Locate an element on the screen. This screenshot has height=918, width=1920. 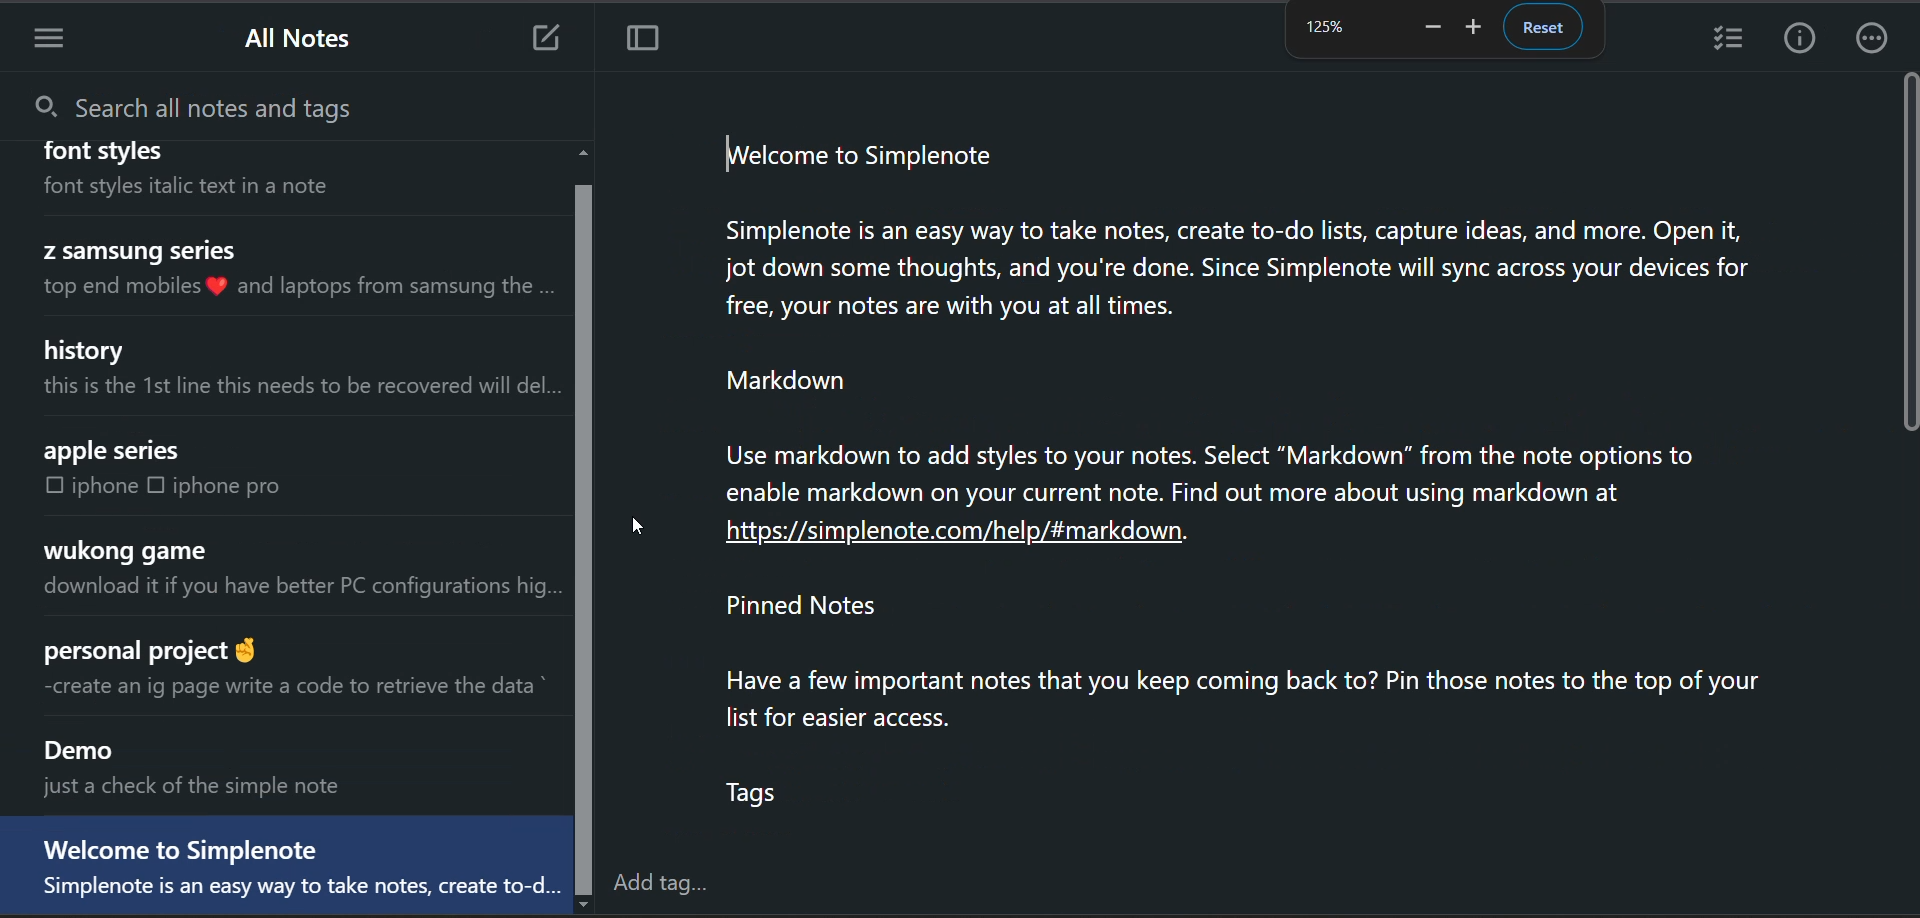
info is located at coordinates (1812, 36).